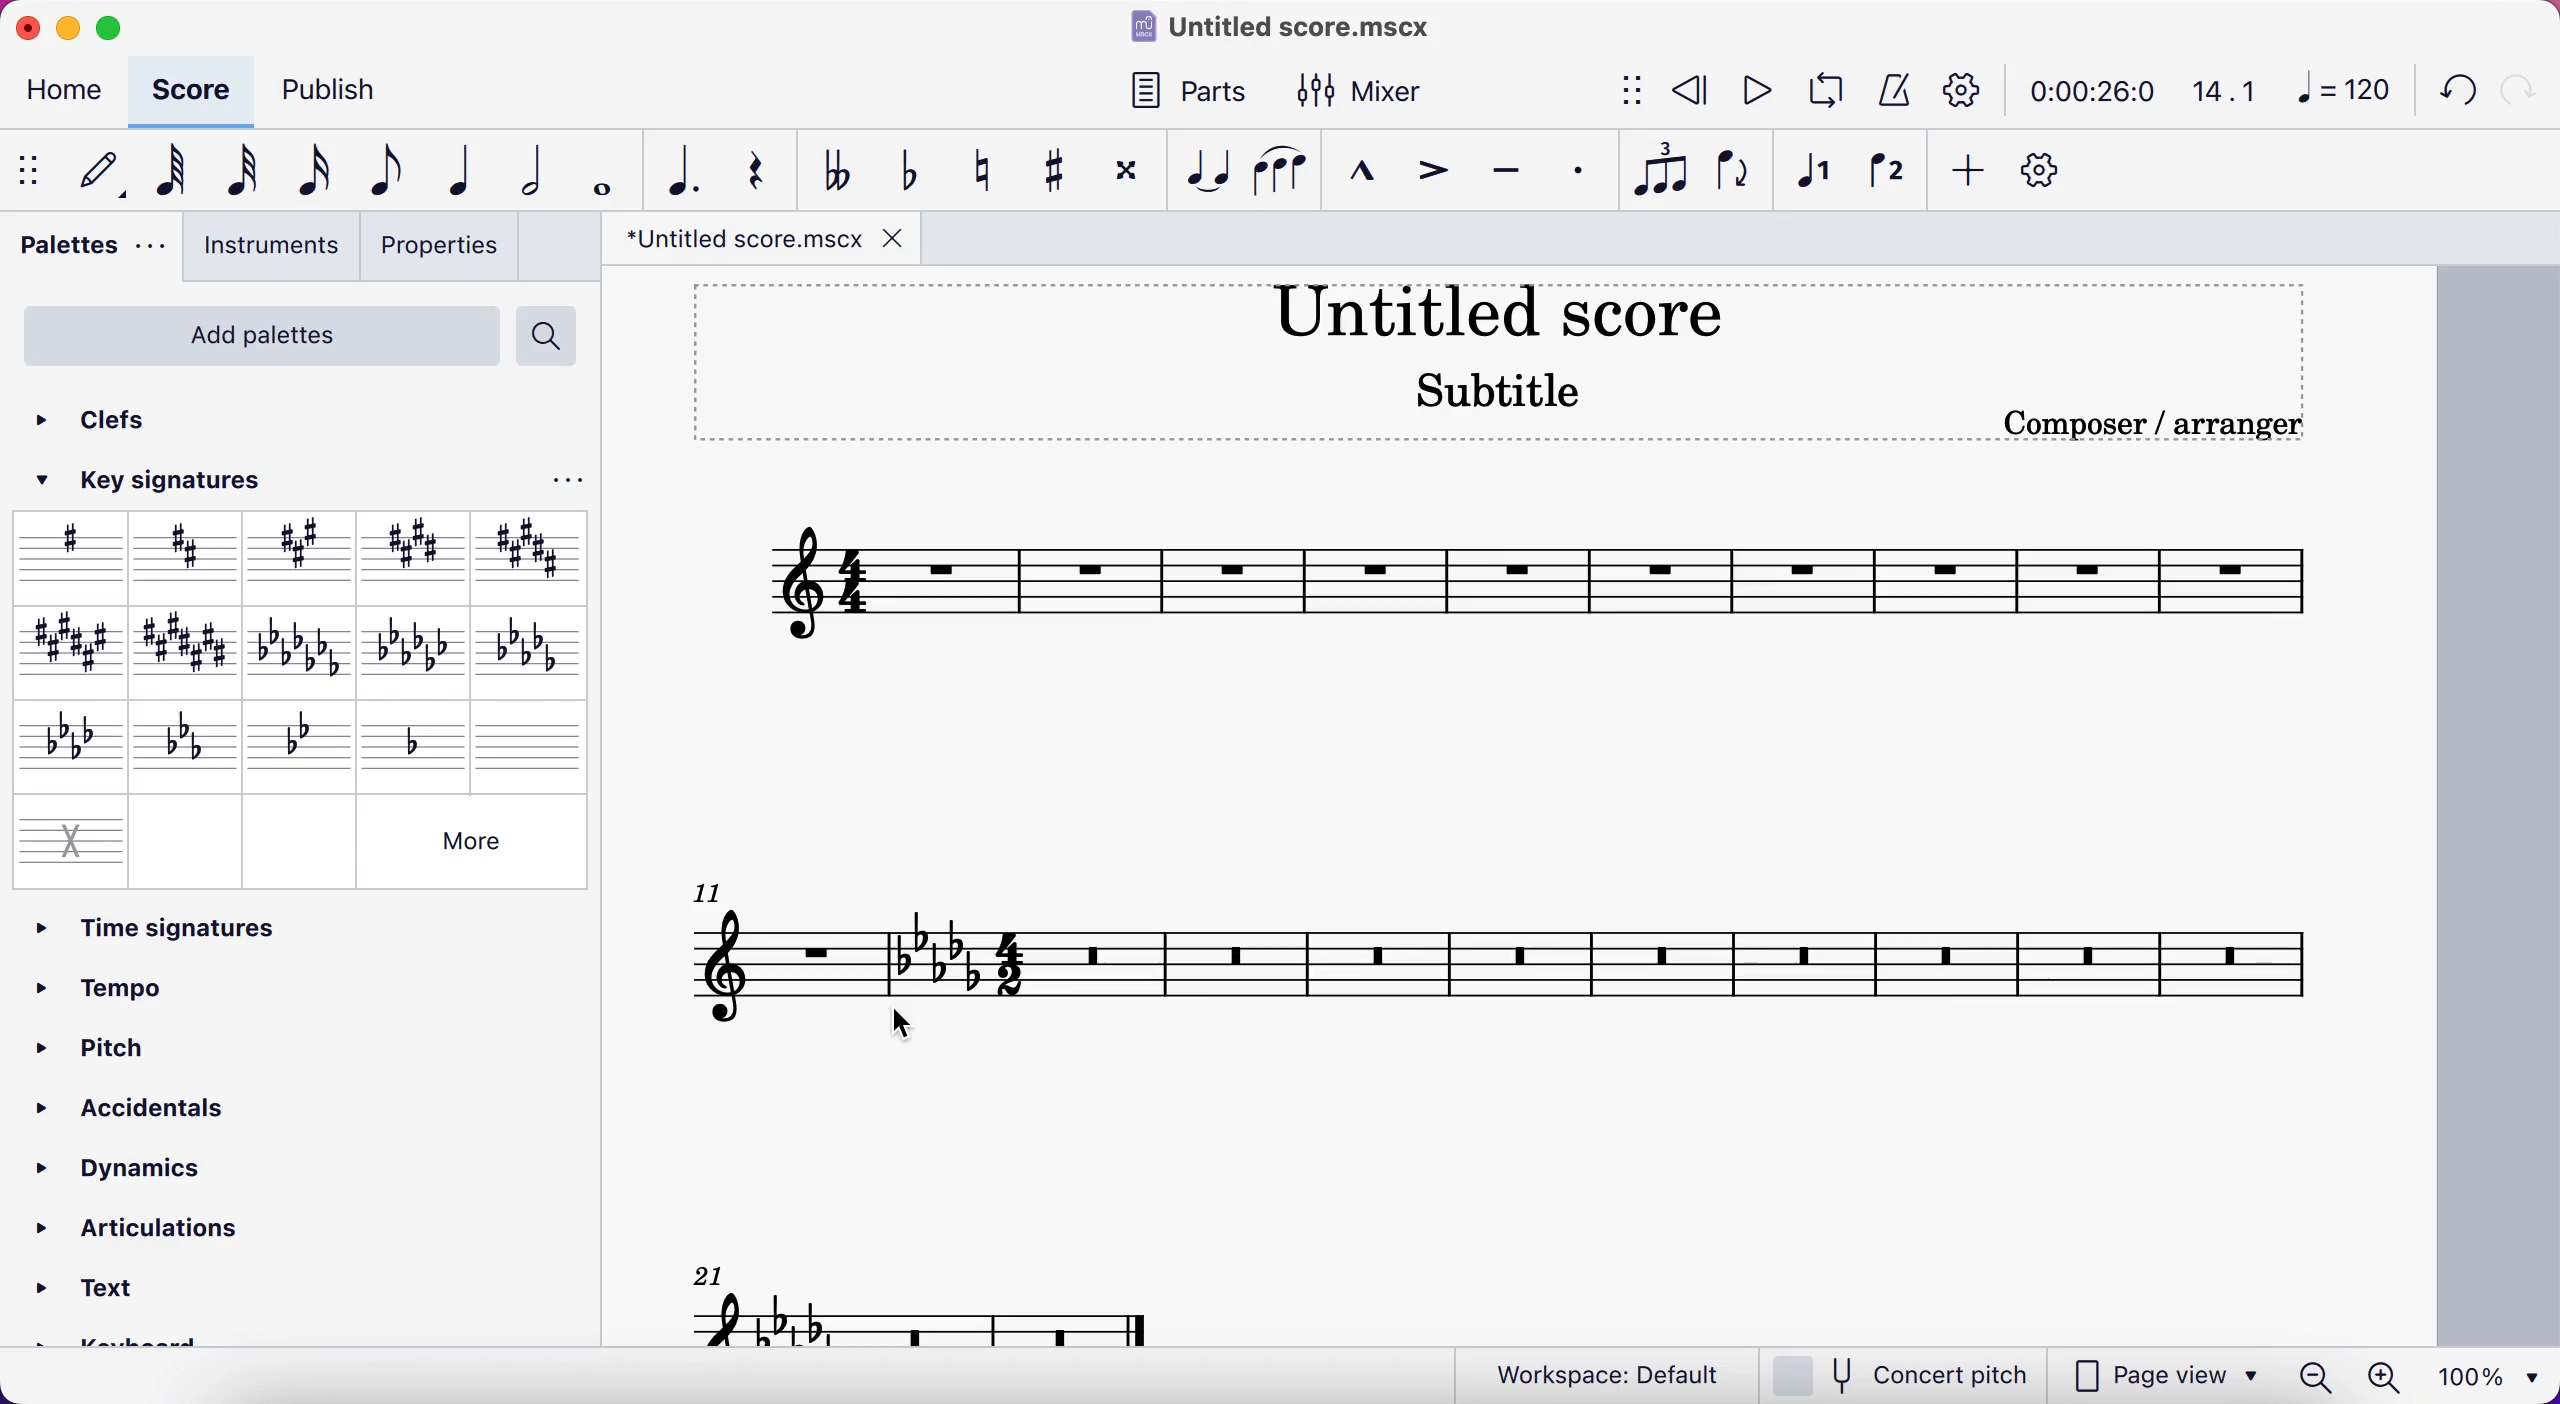  Describe the element at coordinates (685, 168) in the screenshot. I see `augmentation note` at that location.